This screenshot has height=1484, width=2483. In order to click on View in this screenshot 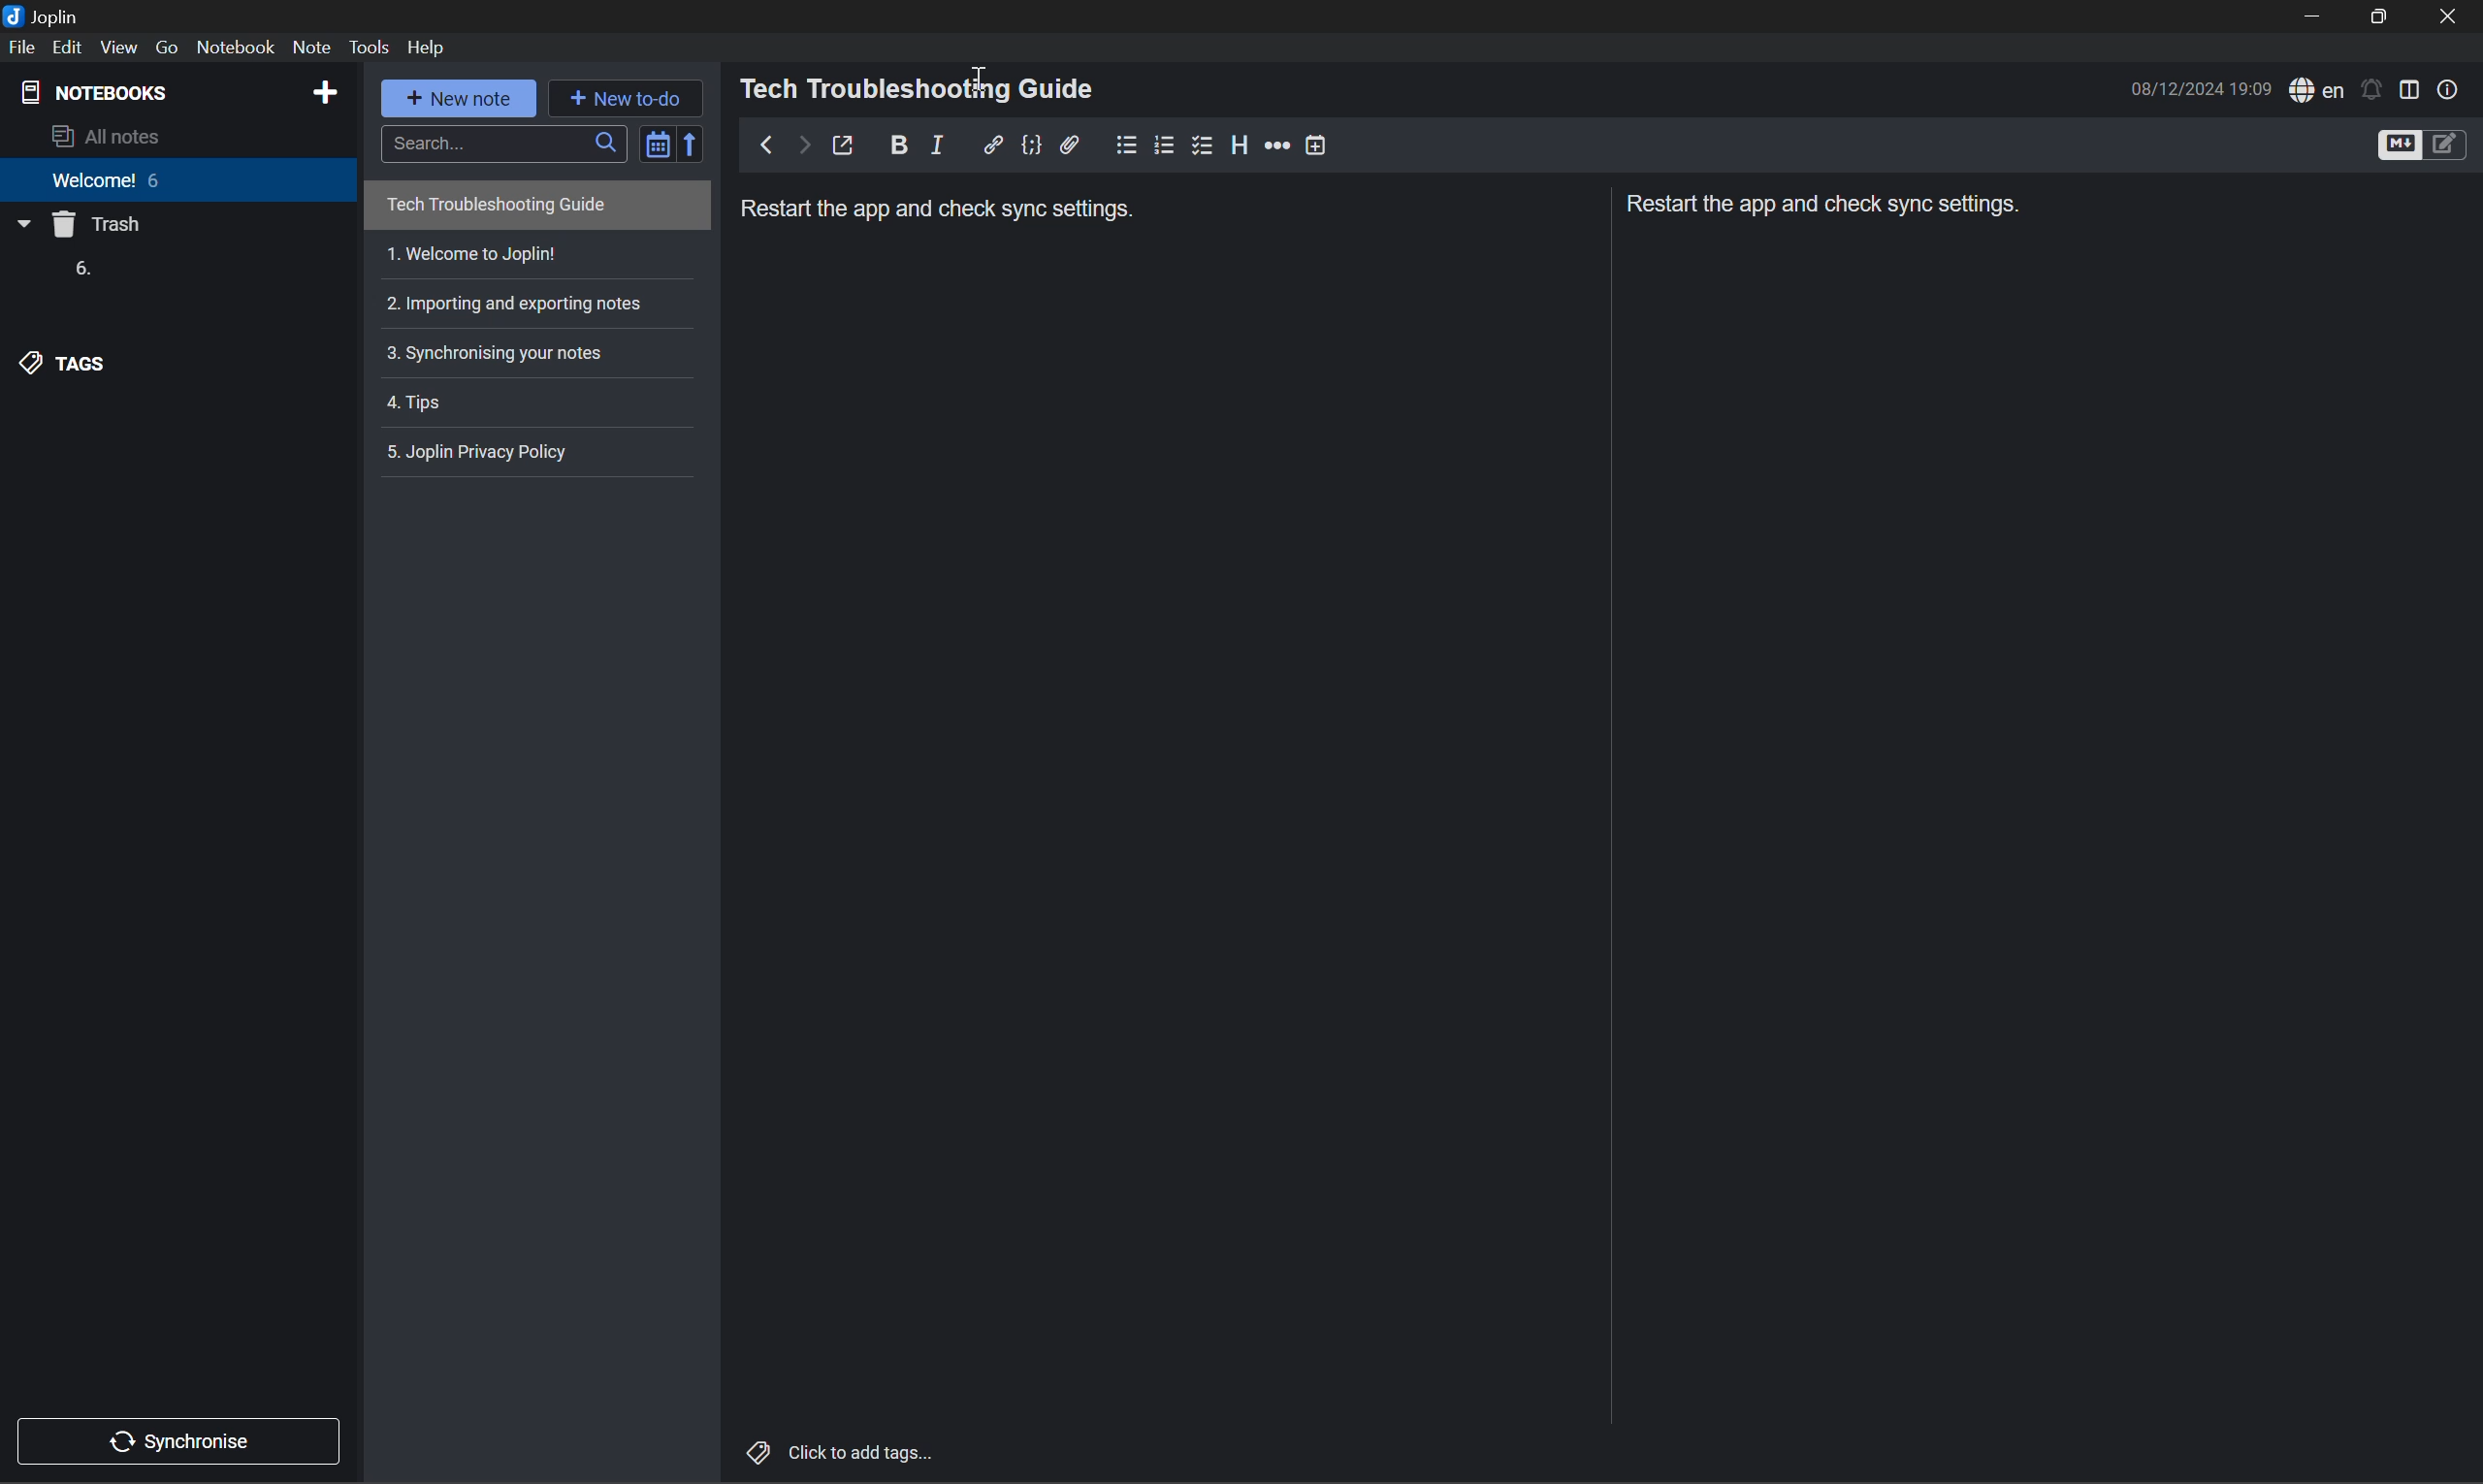, I will do `click(121, 46)`.